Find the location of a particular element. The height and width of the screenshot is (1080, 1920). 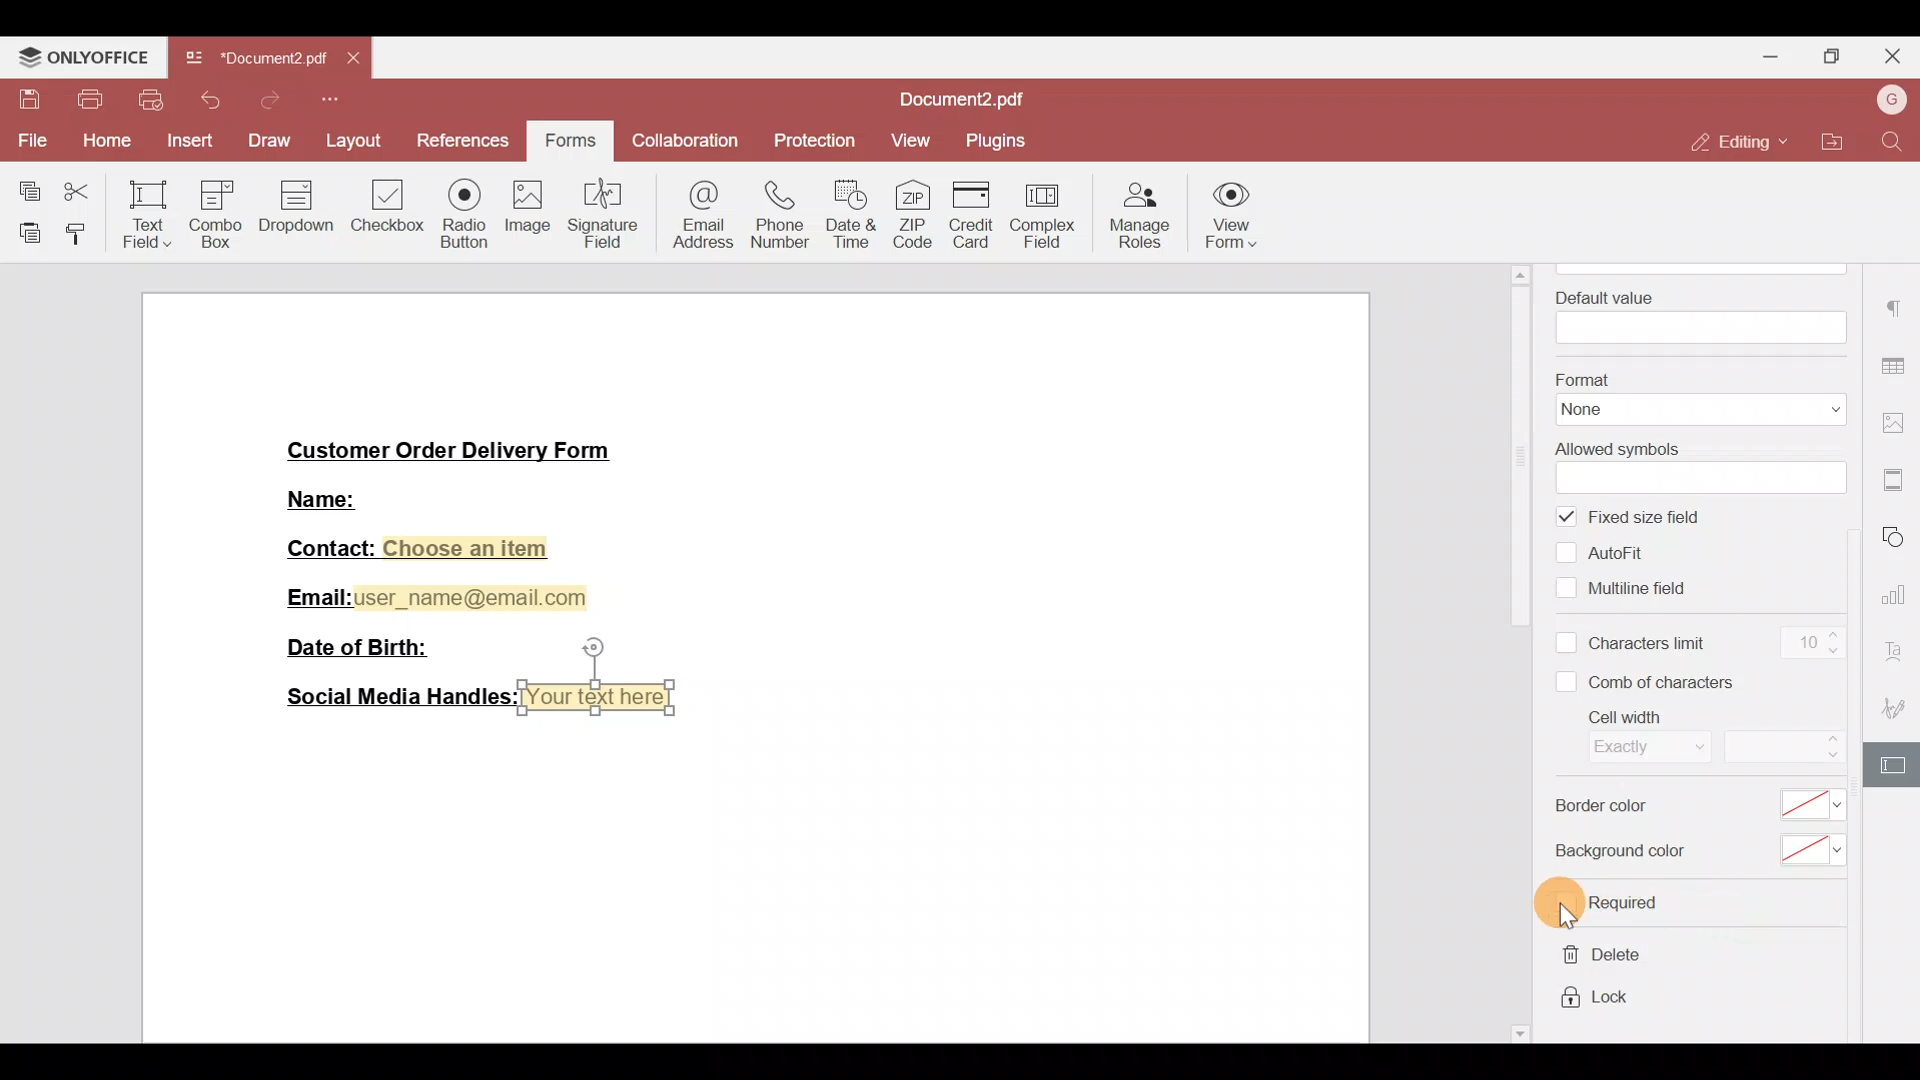

Plugins is located at coordinates (997, 141).